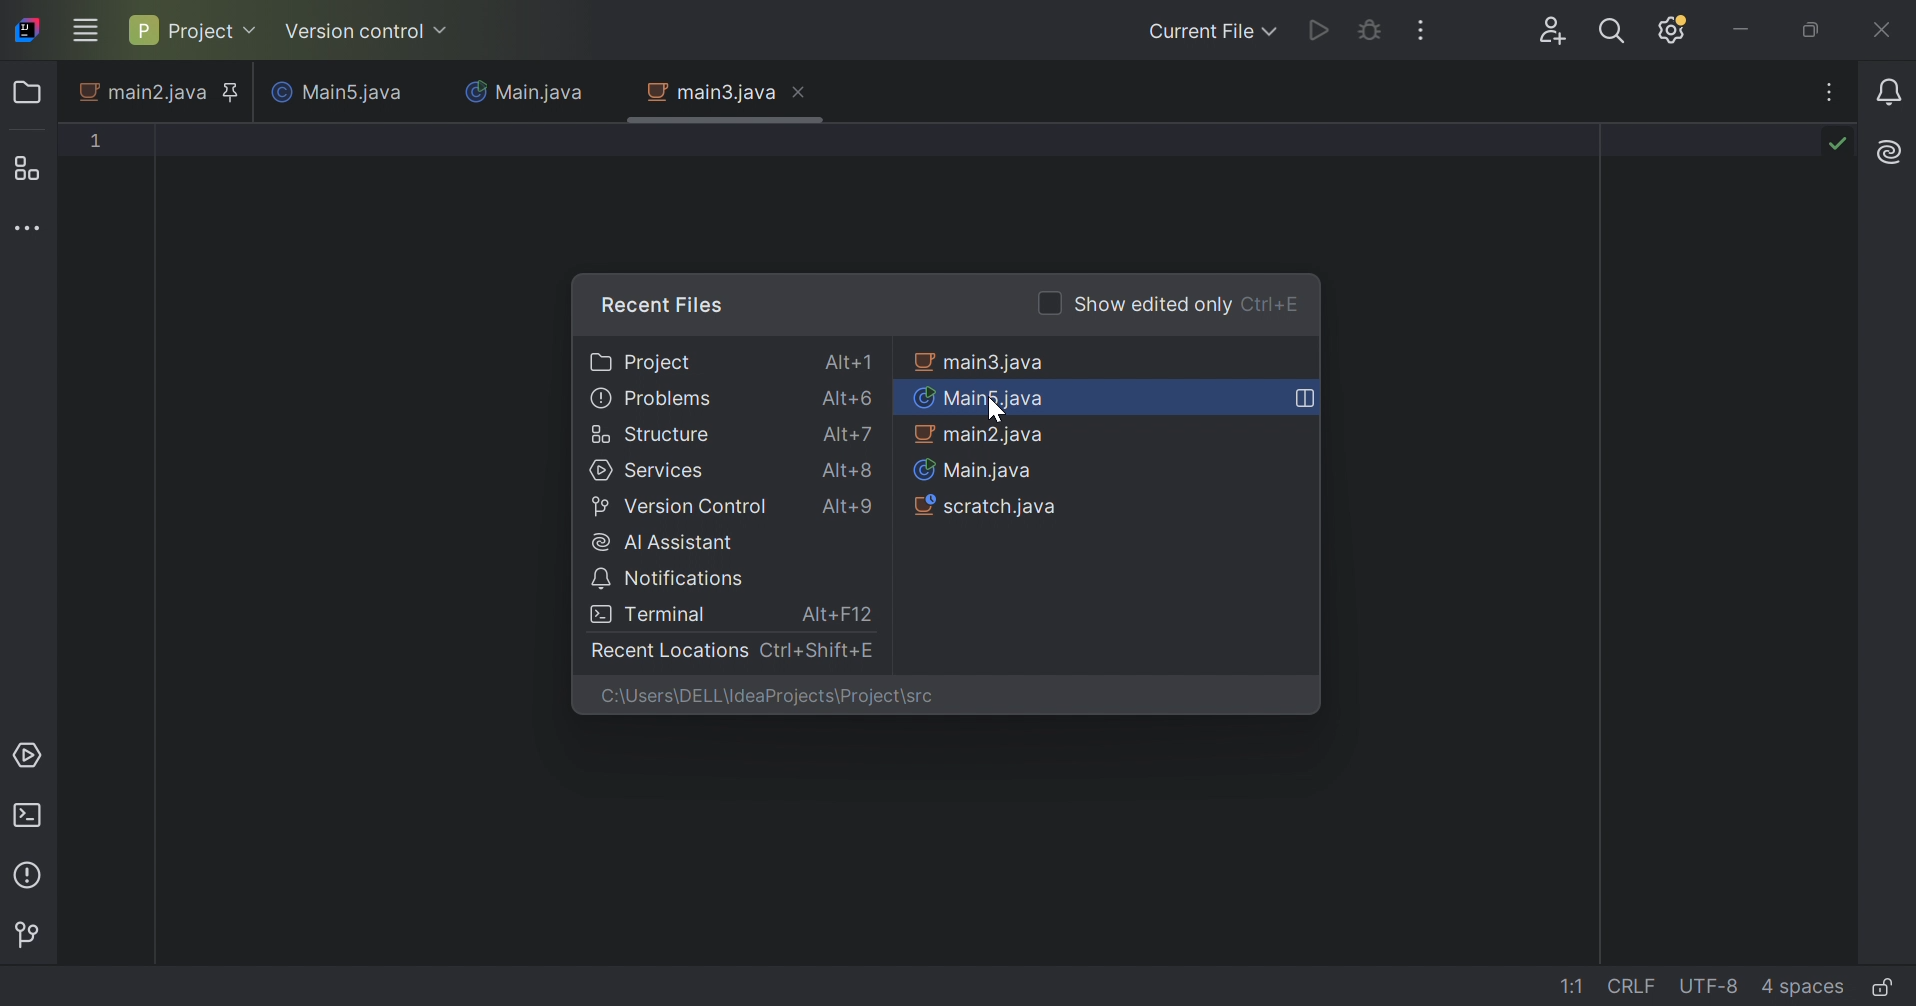 This screenshot has width=1916, height=1006. Describe the element at coordinates (1884, 988) in the screenshot. I see `Make file read-only` at that location.